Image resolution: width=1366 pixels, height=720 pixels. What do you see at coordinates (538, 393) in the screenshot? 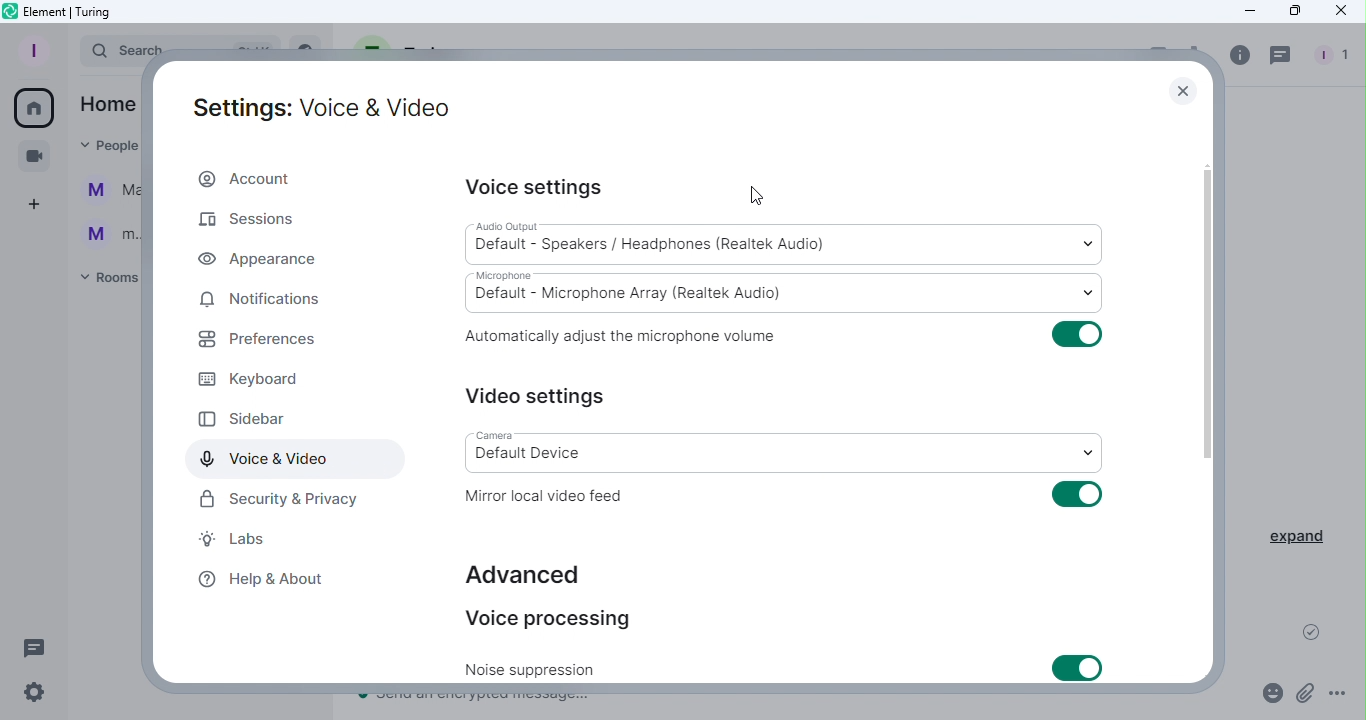
I see `Video settings` at bounding box center [538, 393].